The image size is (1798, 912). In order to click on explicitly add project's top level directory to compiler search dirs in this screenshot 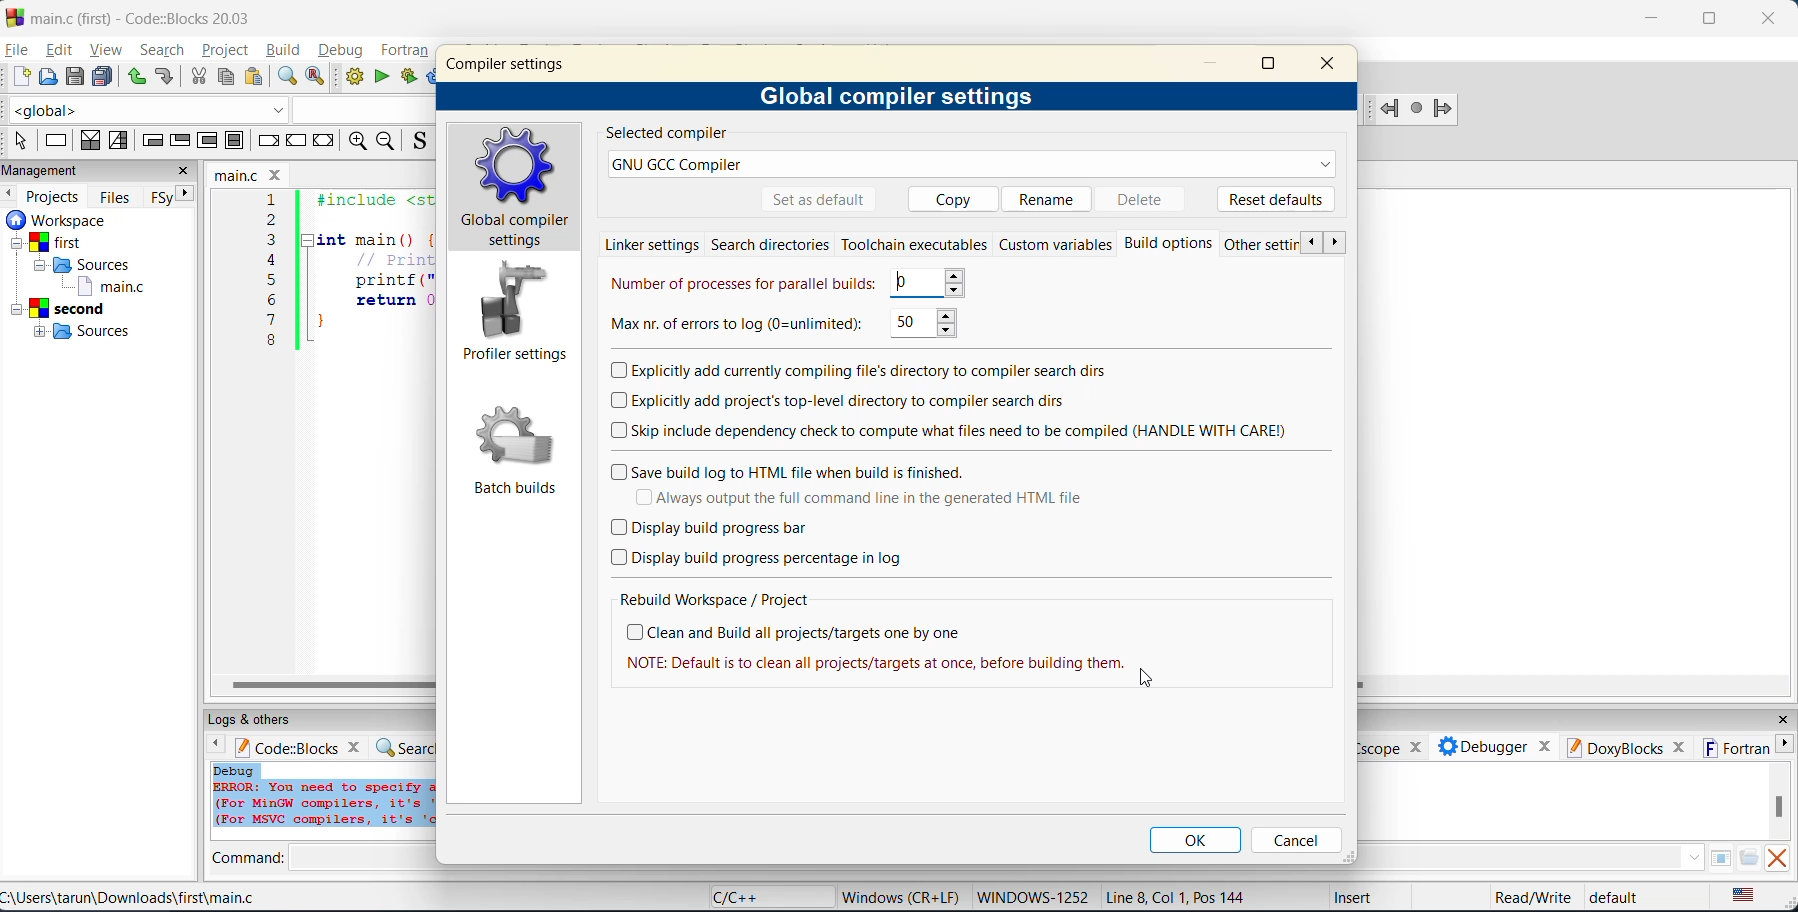, I will do `click(867, 402)`.